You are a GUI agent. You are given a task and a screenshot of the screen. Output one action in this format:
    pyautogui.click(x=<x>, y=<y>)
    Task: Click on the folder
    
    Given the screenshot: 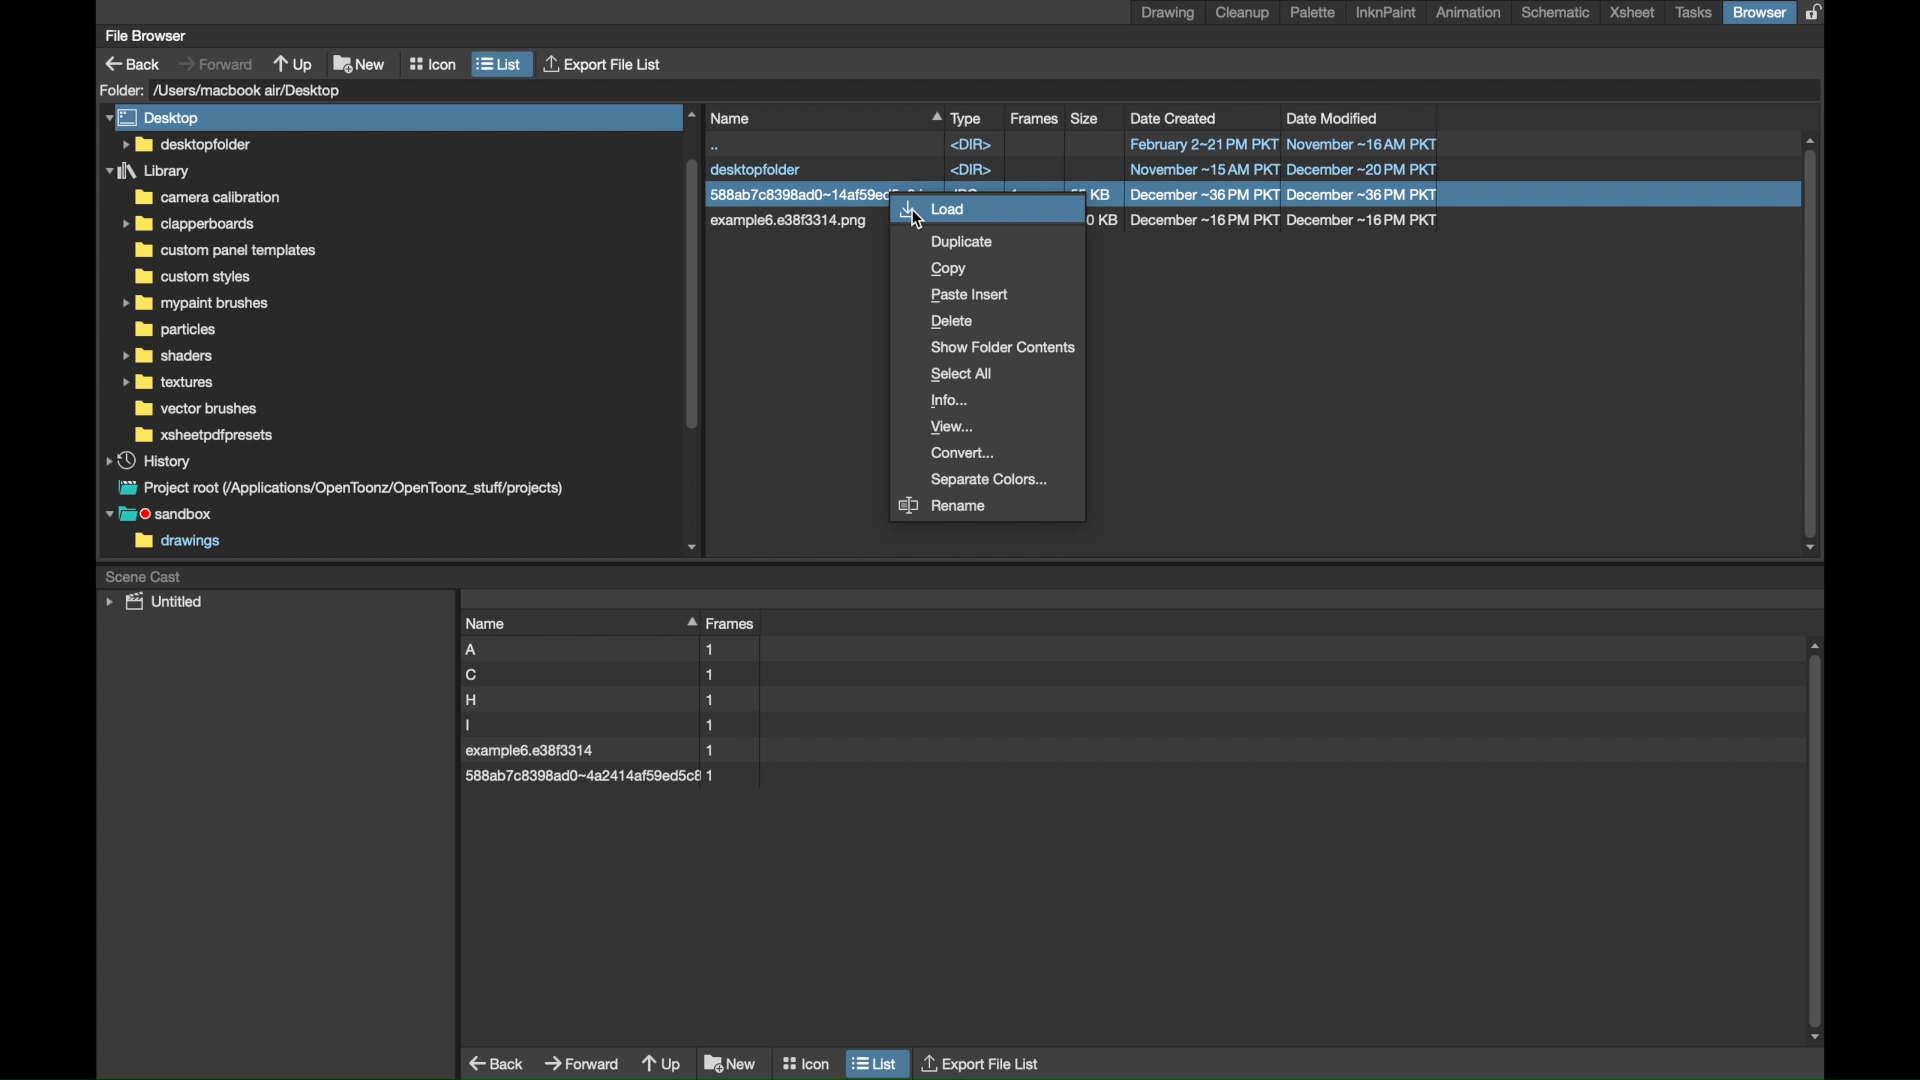 What is the action you would take?
    pyautogui.click(x=121, y=90)
    